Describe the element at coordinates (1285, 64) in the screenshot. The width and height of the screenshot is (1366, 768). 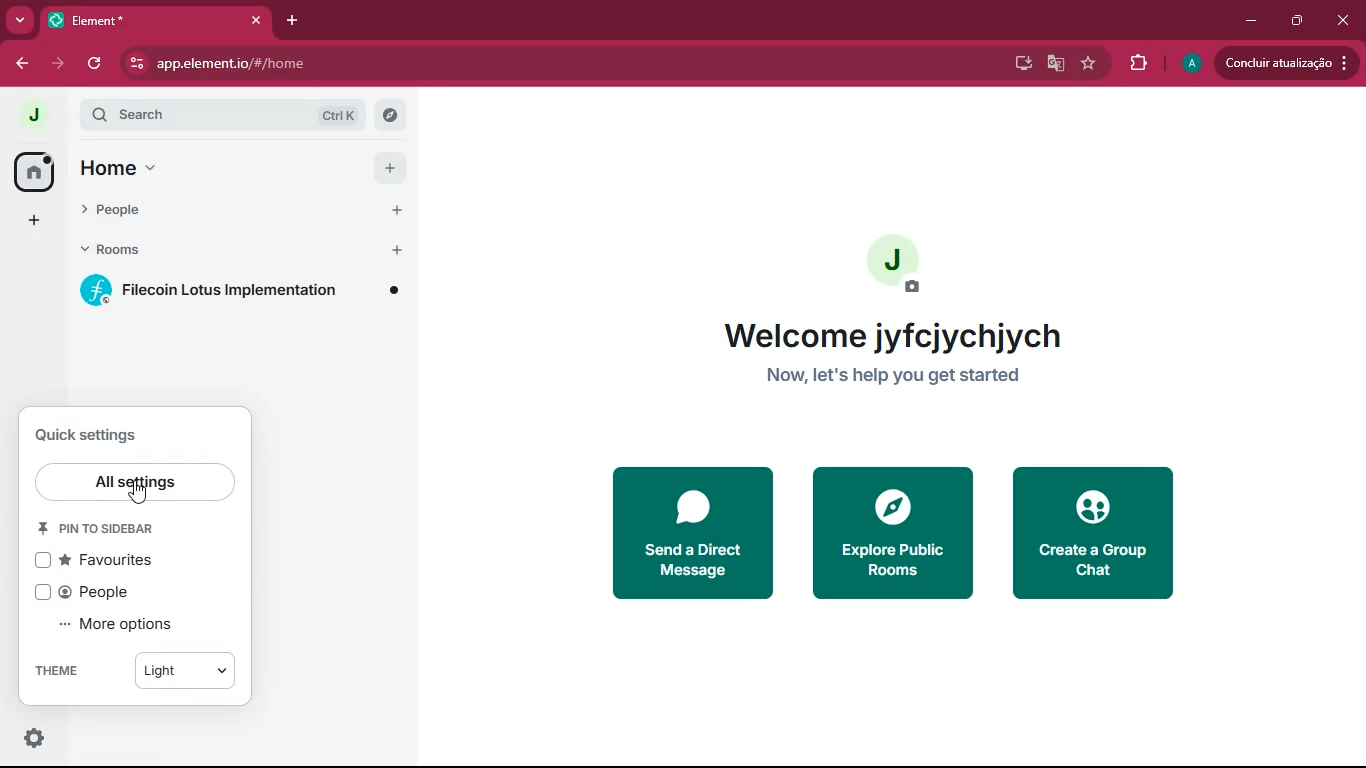
I see `updates` at that location.